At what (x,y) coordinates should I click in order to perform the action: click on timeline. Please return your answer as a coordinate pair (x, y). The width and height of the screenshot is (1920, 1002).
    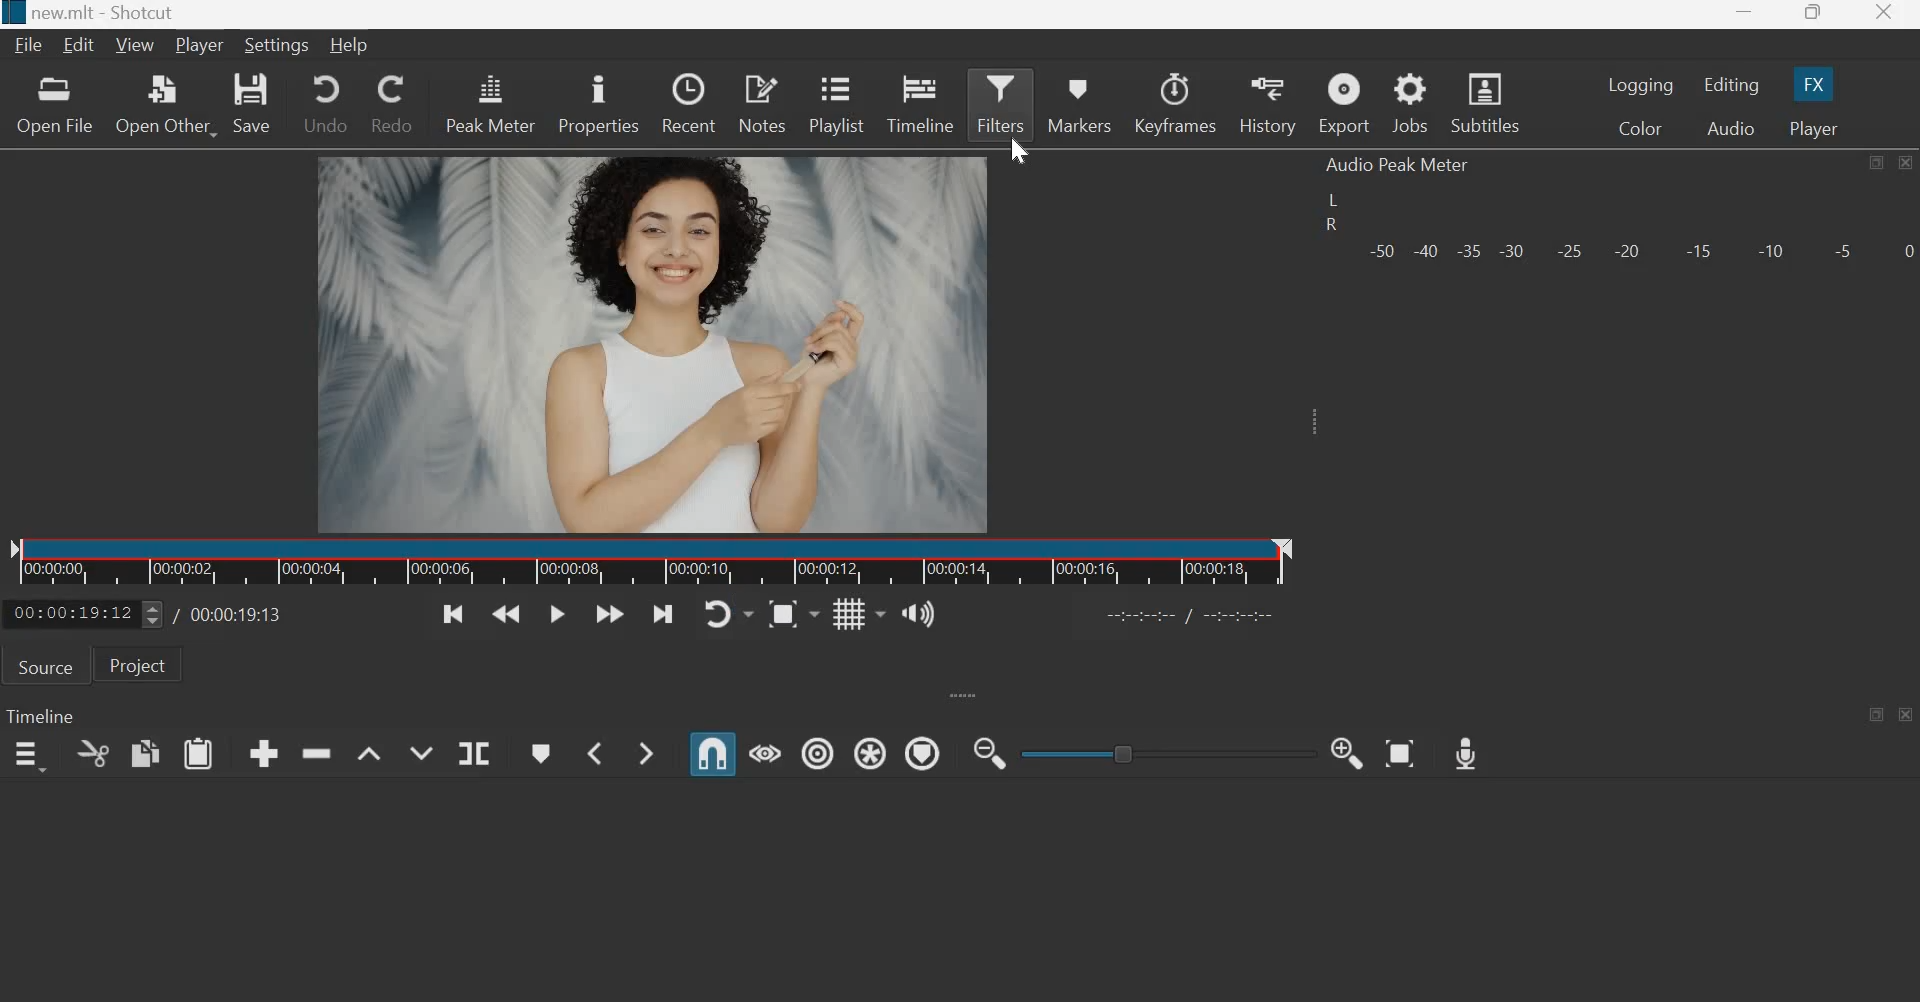
    Looking at the image, I should click on (922, 101).